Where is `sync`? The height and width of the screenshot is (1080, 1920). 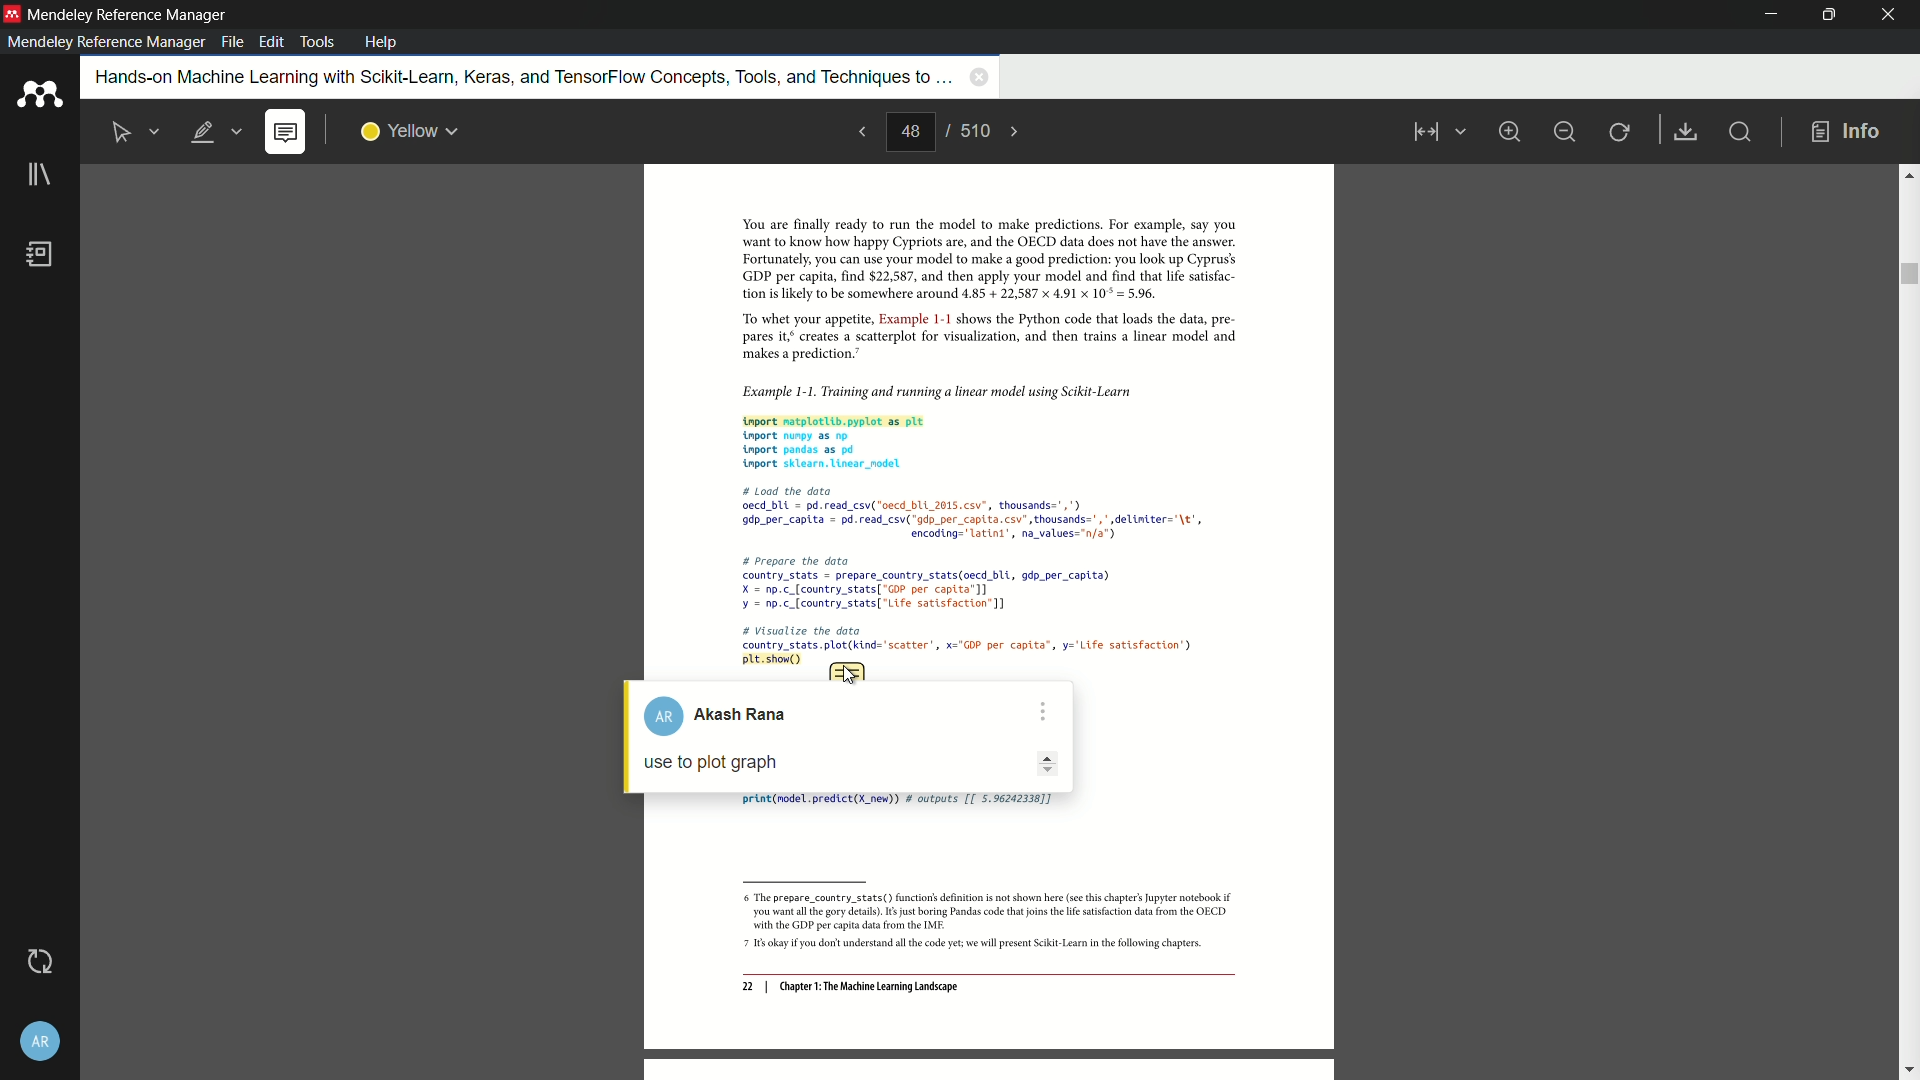 sync is located at coordinates (39, 961).